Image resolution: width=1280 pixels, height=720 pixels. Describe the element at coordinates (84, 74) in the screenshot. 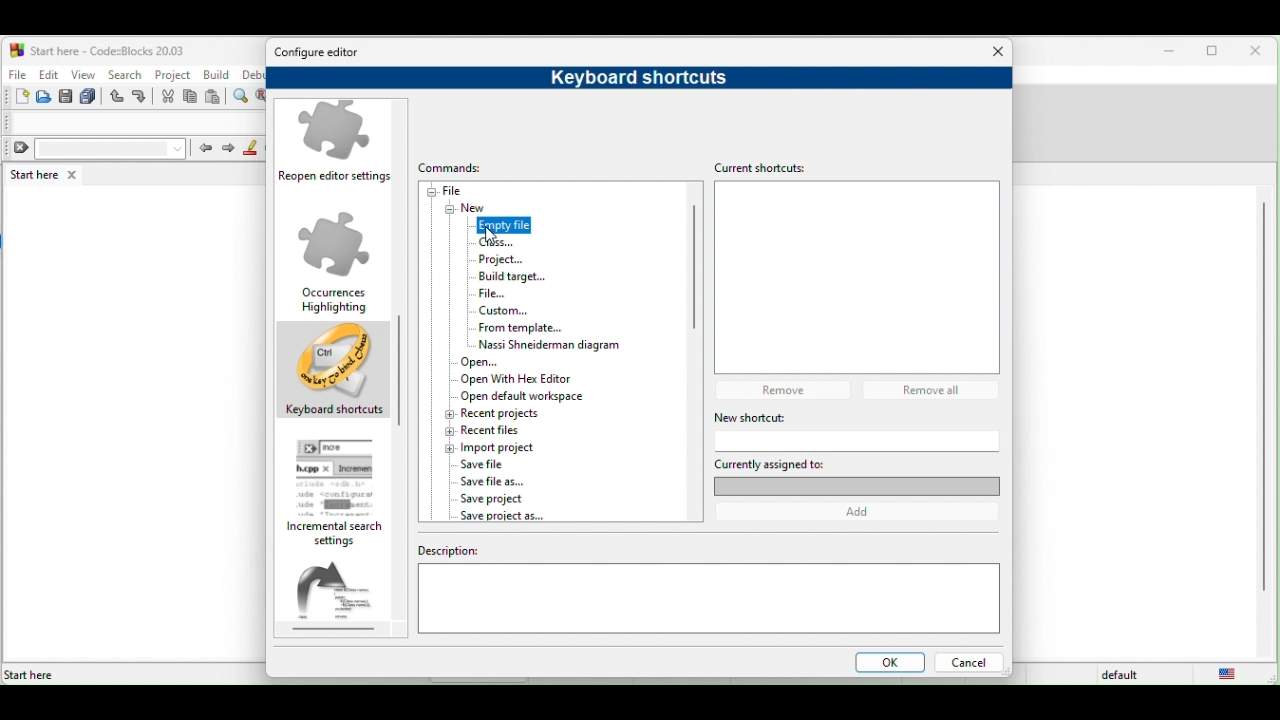

I see `view` at that location.